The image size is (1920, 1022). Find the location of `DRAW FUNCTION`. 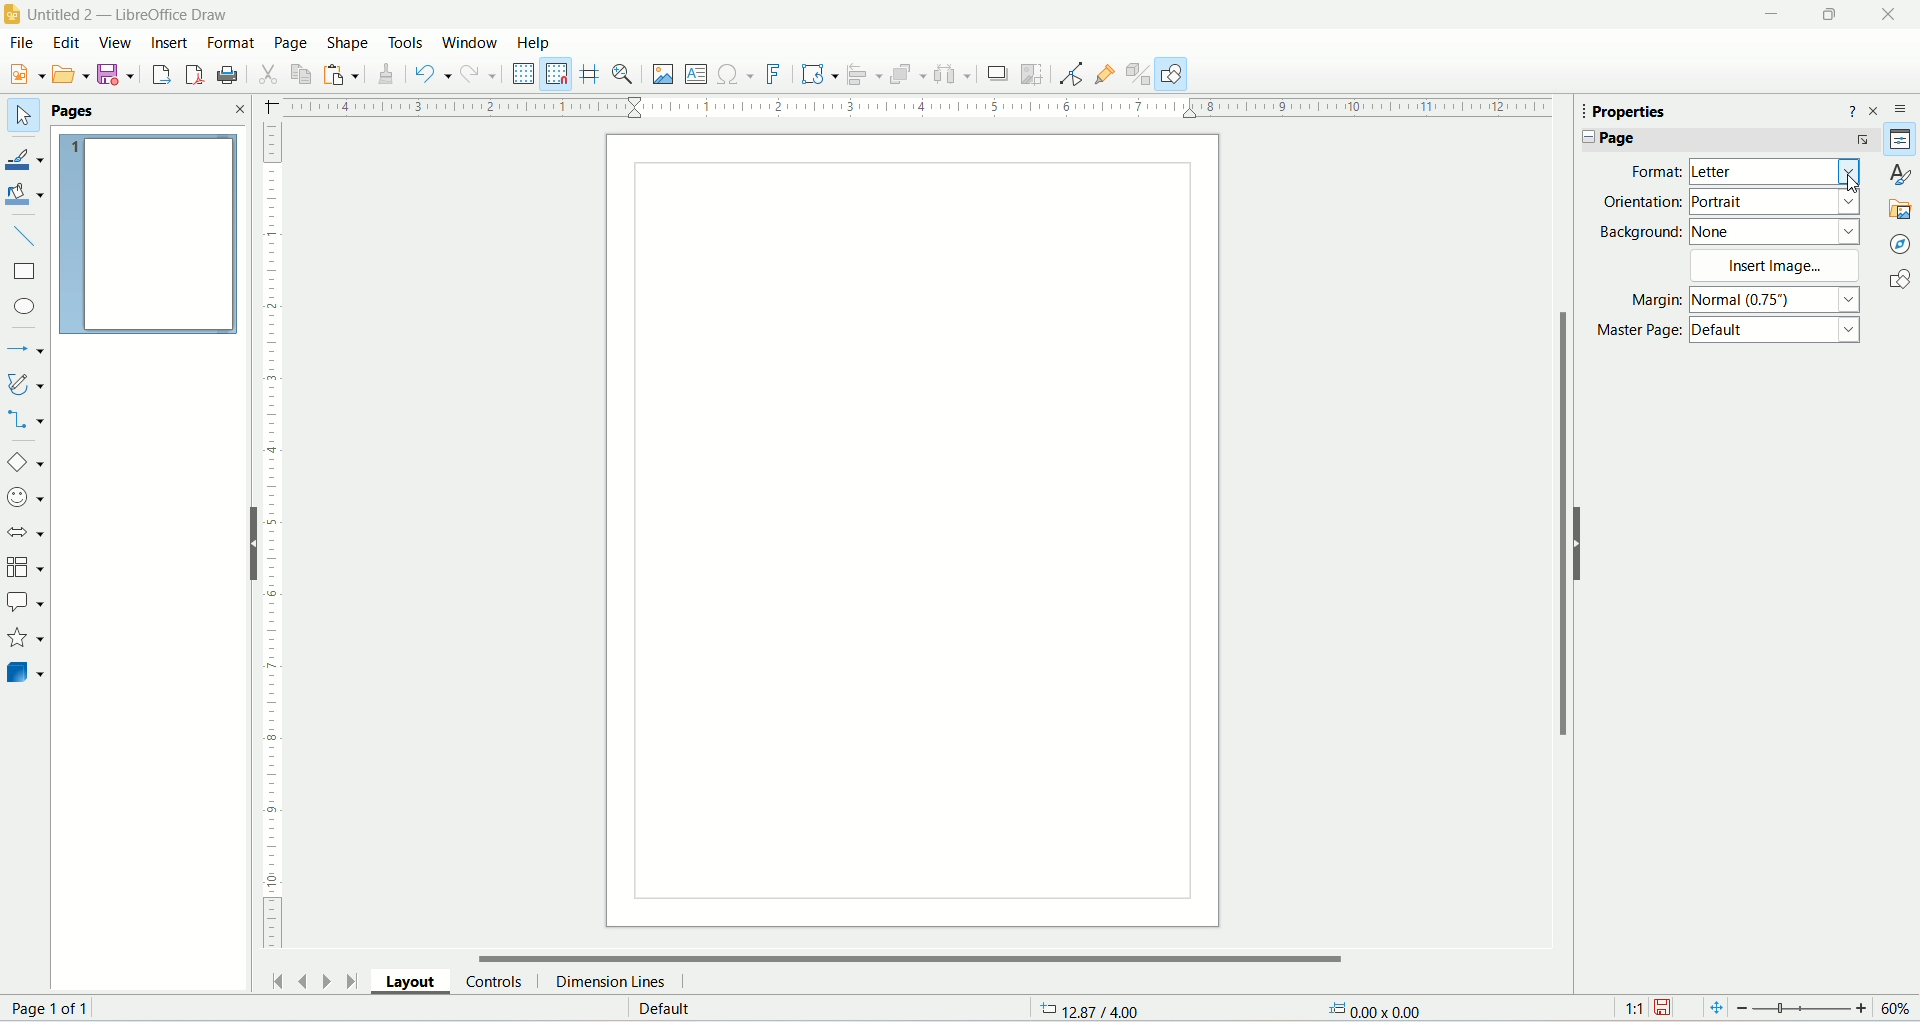

DRAW FUNCTION is located at coordinates (1171, 74).